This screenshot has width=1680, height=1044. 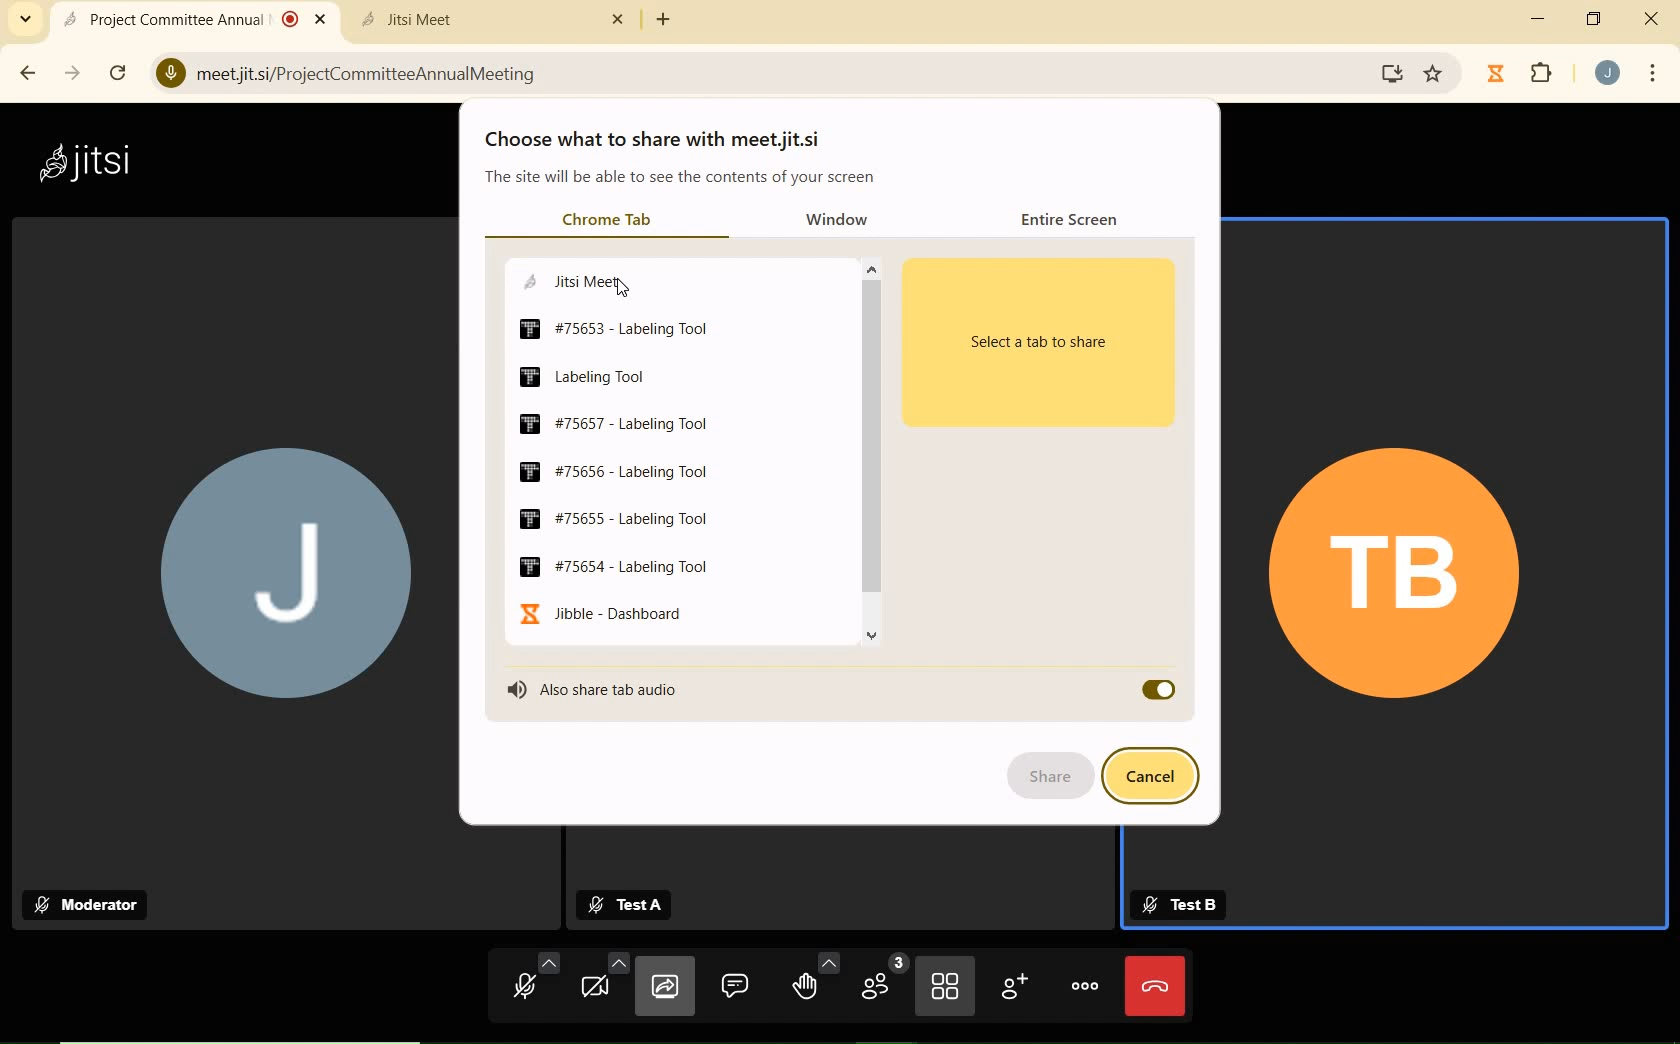 I want to click on #75653 - Labeling Tool, so click(x=620, y=328).